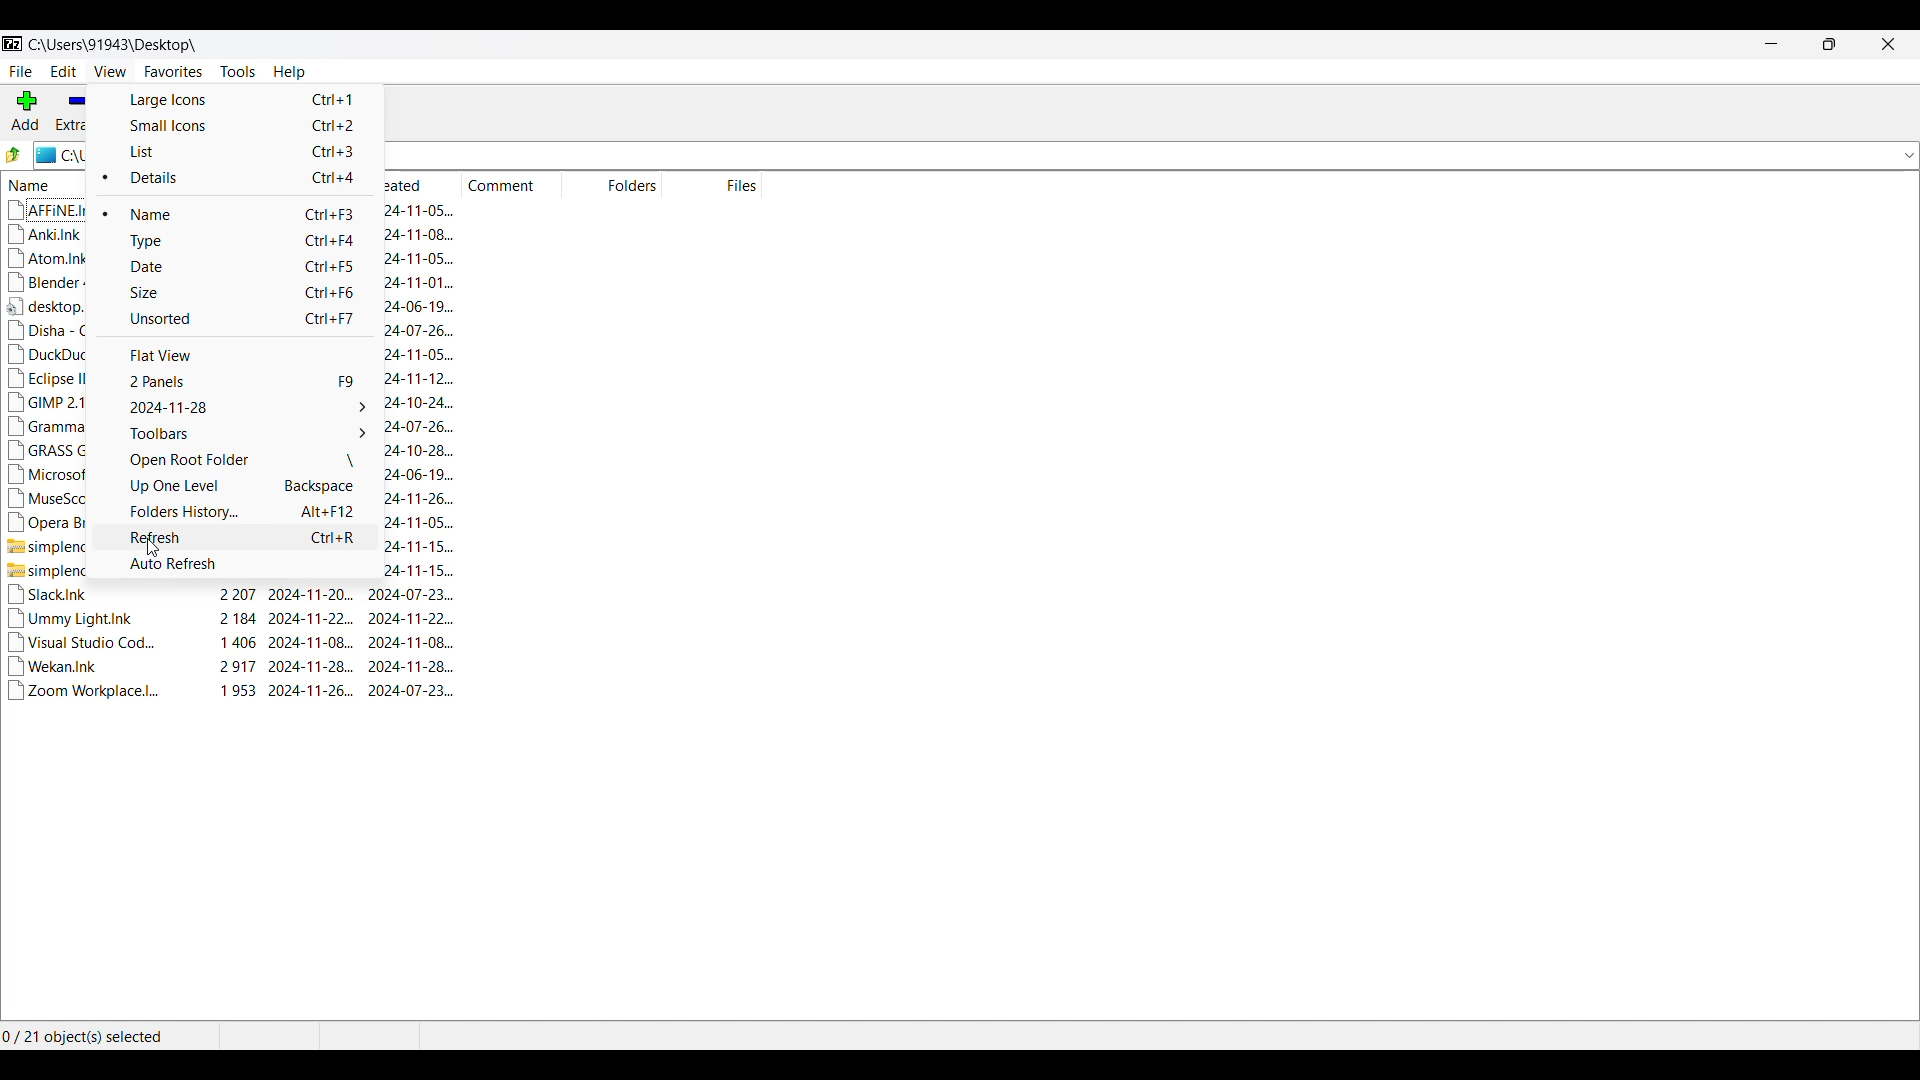  I want to click on Unsorted, so click(231, 320).